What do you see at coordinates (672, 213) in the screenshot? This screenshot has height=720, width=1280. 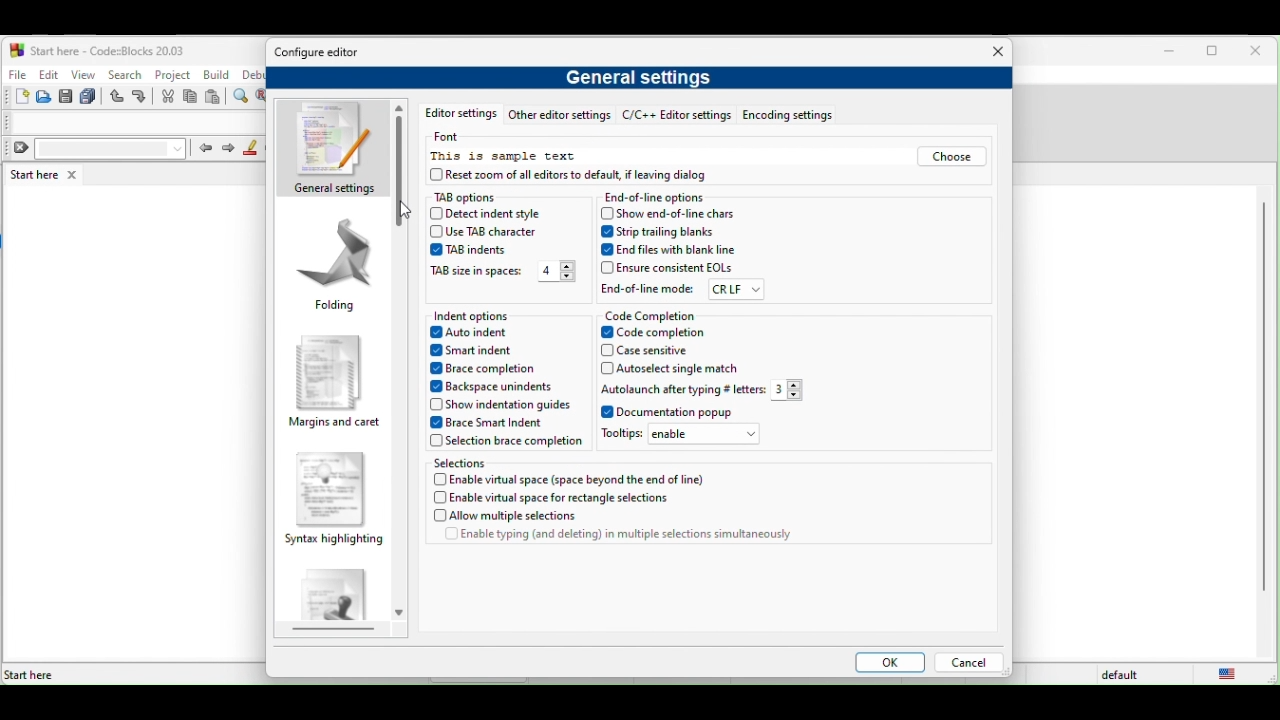 I see `show end of line chars` at bounding box center [672, 213].